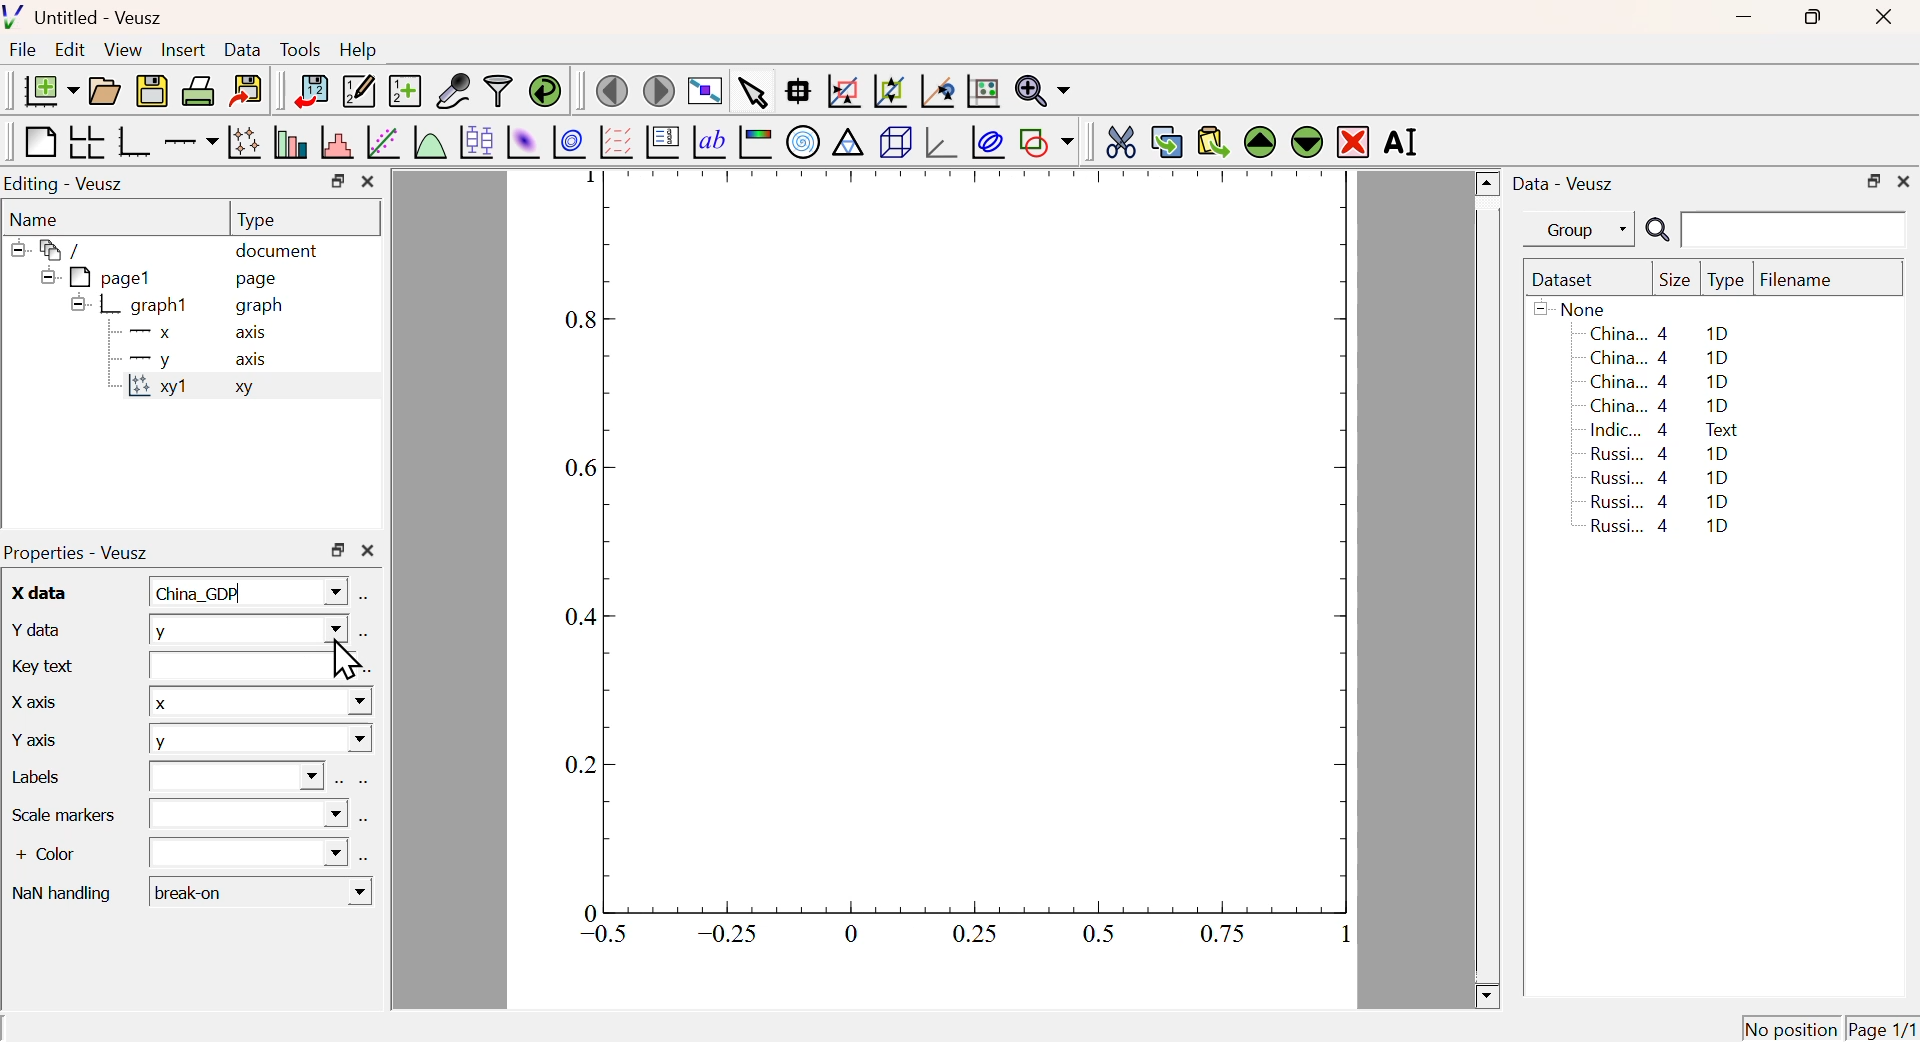 The width and height of the screenshot is (1920, 1042). Describe the element at coordinates (798, 90) in the screenshot. I see `Read Data points on graph` at that location.